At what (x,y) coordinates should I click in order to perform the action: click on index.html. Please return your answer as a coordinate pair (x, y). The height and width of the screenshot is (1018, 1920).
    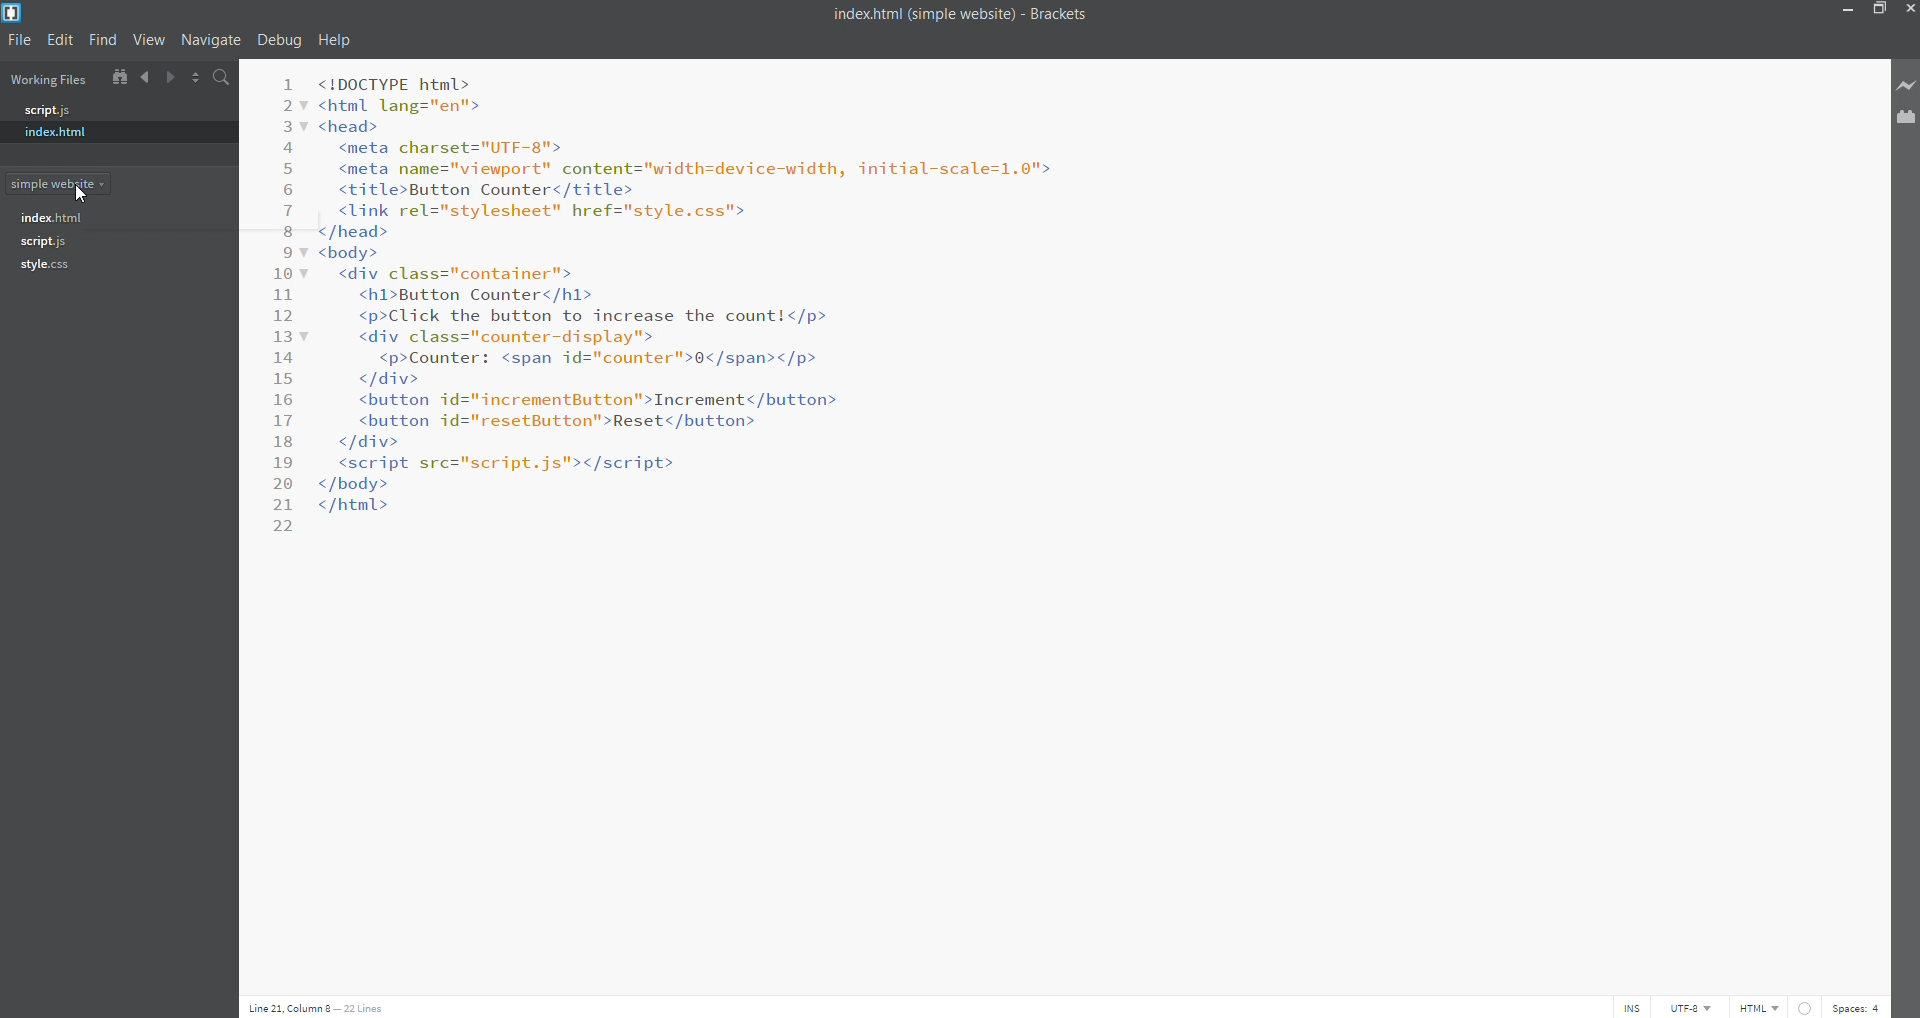
    Looking at the image, I should click on (106, 132).